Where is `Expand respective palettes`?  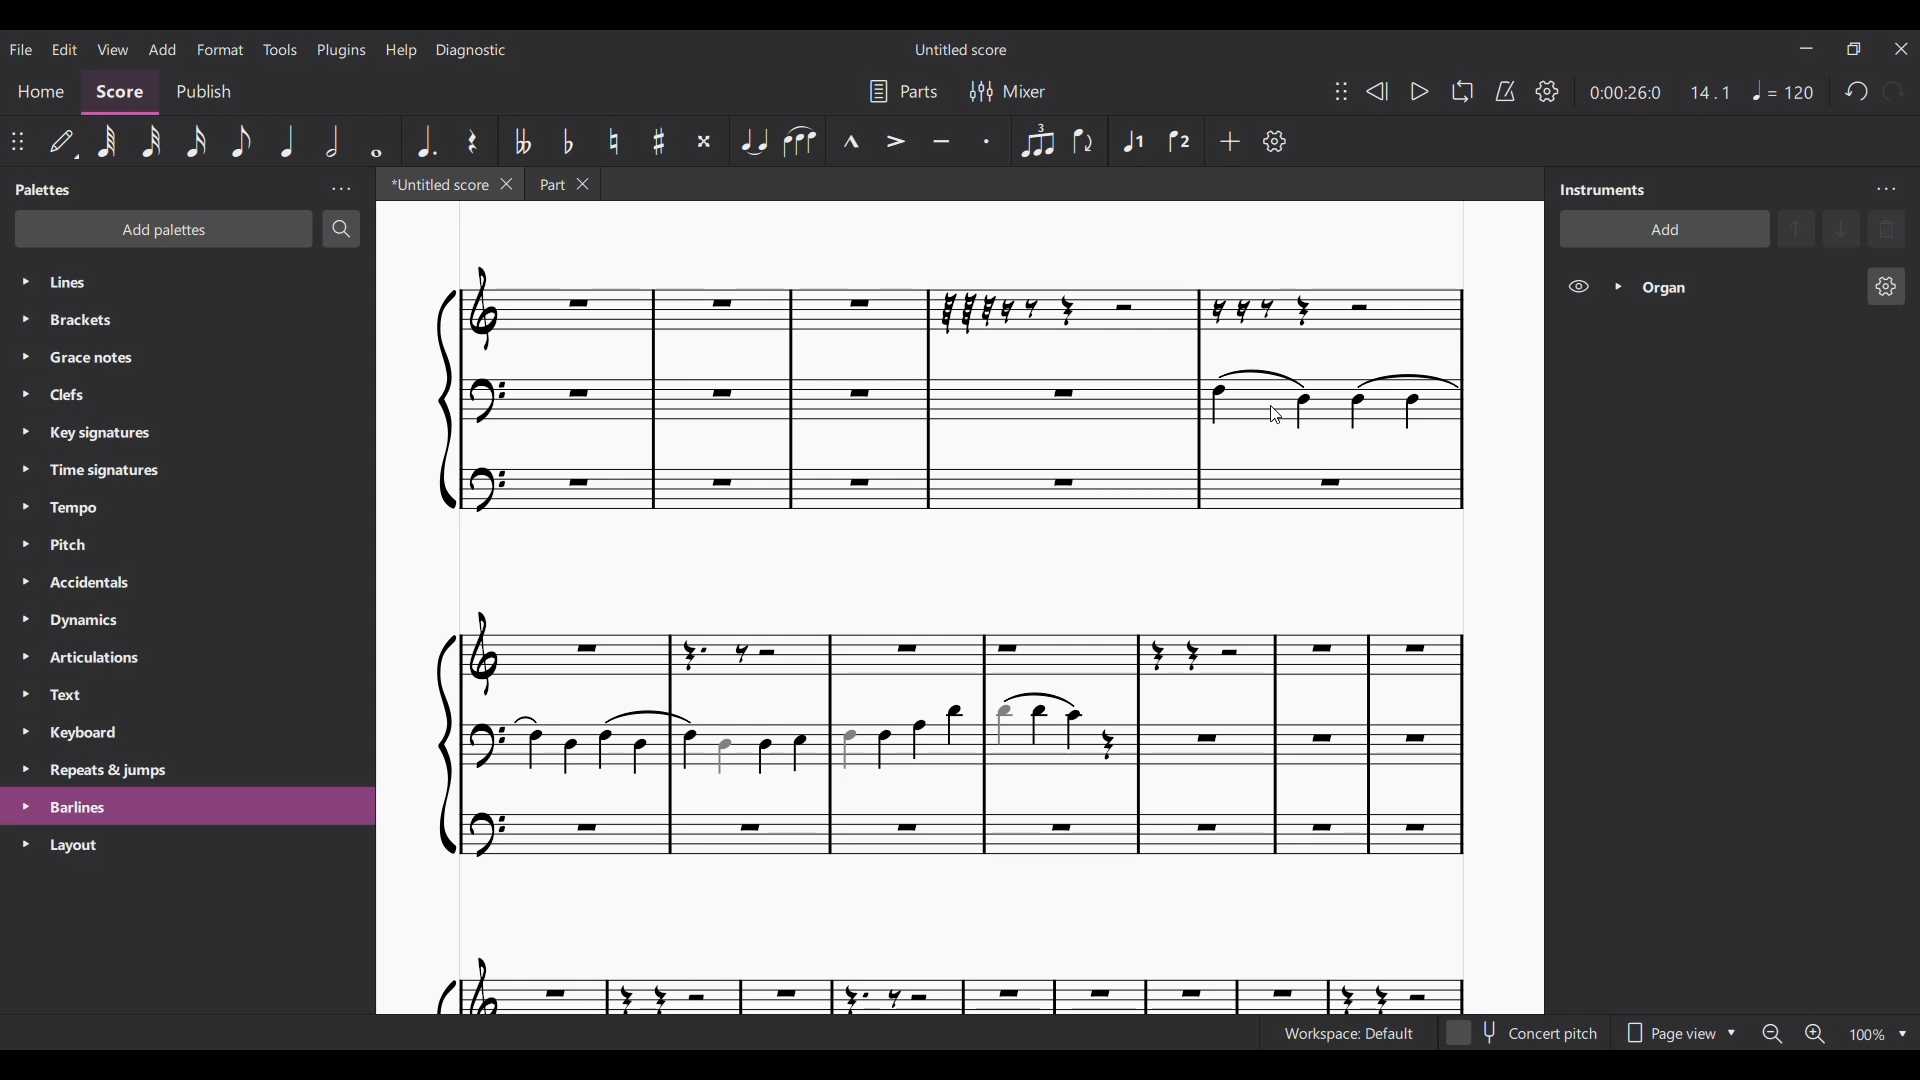
Expand respective palettes is located at coordinates (24, 562).